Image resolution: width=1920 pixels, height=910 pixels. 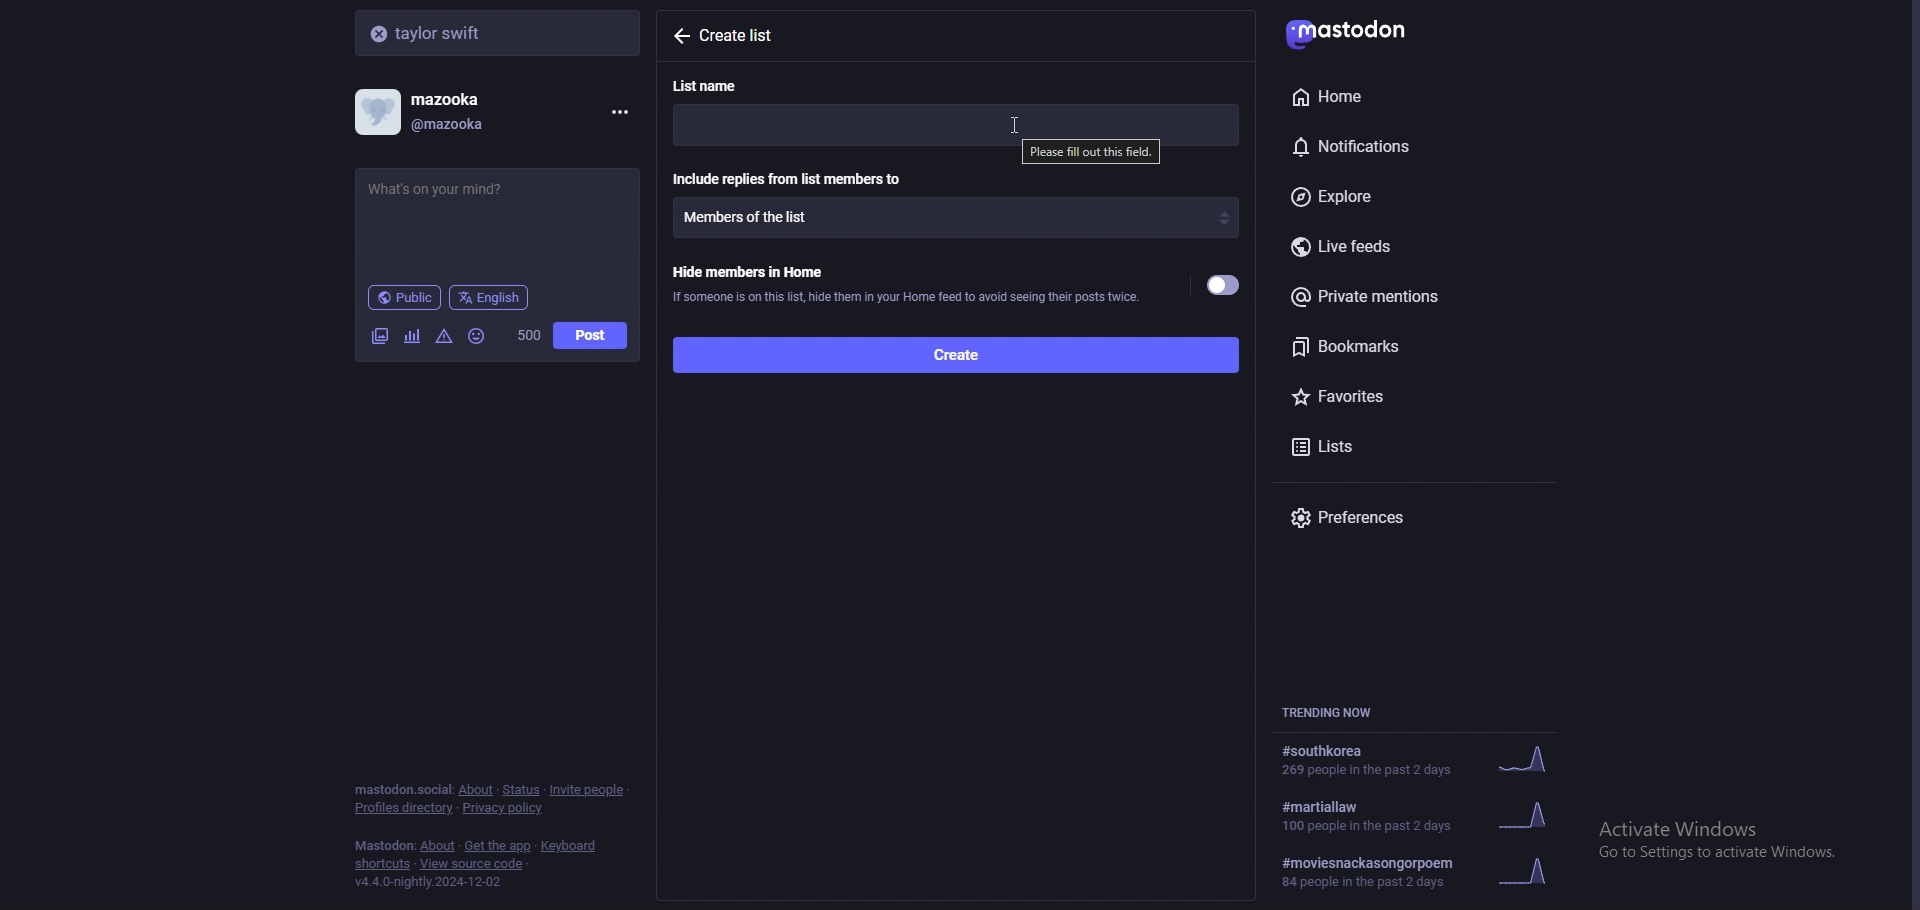 I want to click on bookmarks, so click(x=1418, y=346).